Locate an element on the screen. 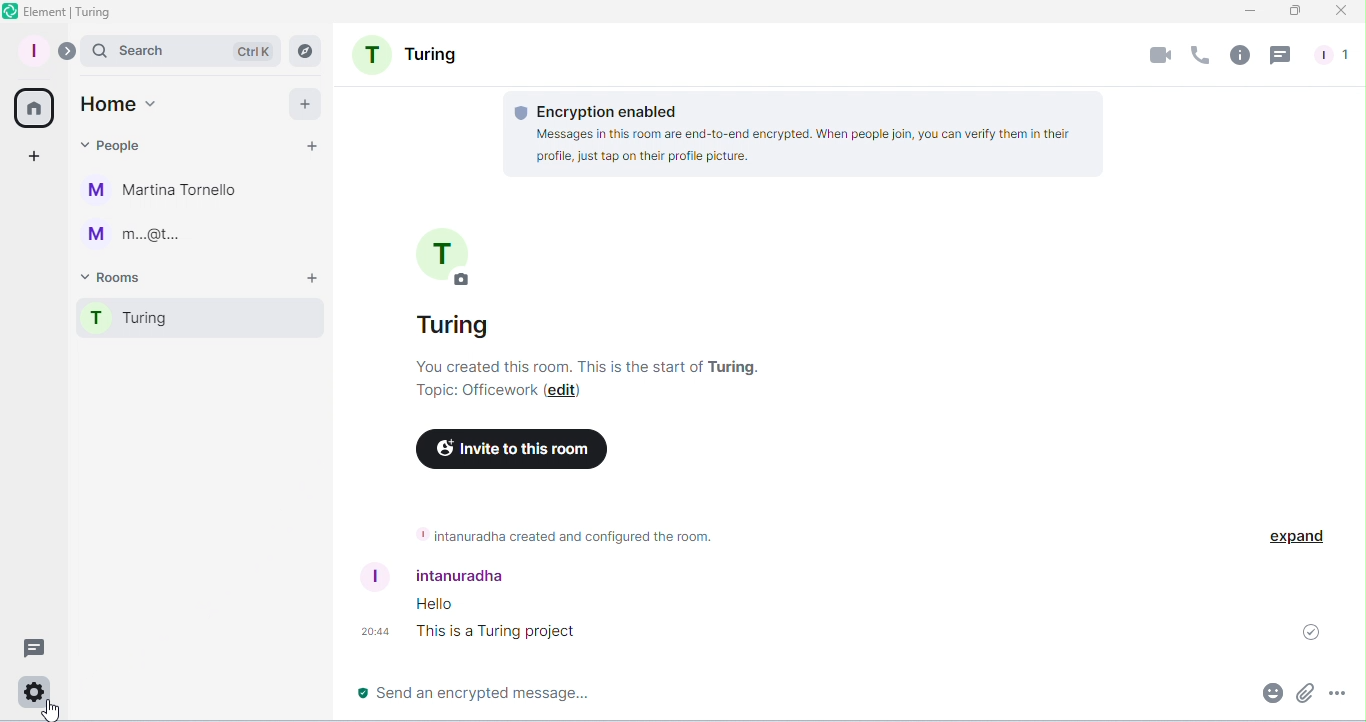  Emoji is located at coordinates (1270, 691).